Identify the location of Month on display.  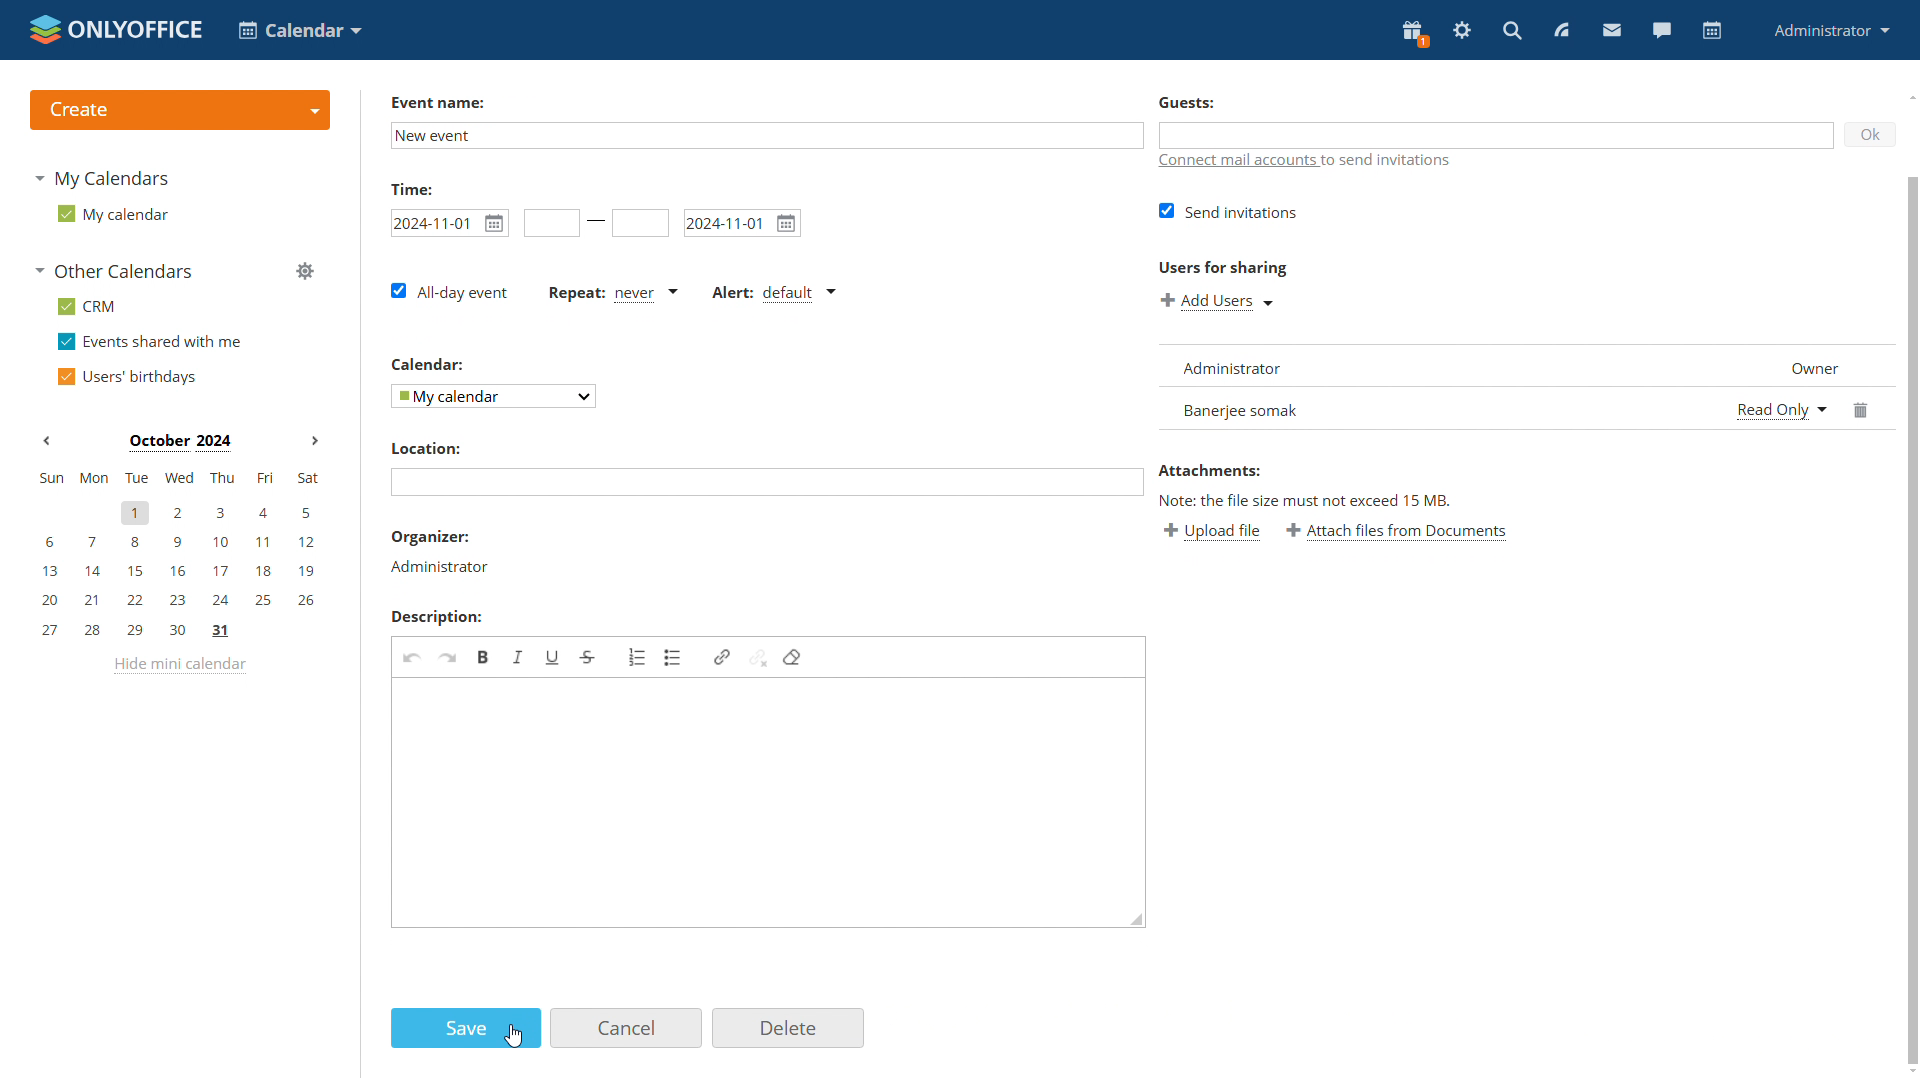
(178, 442).